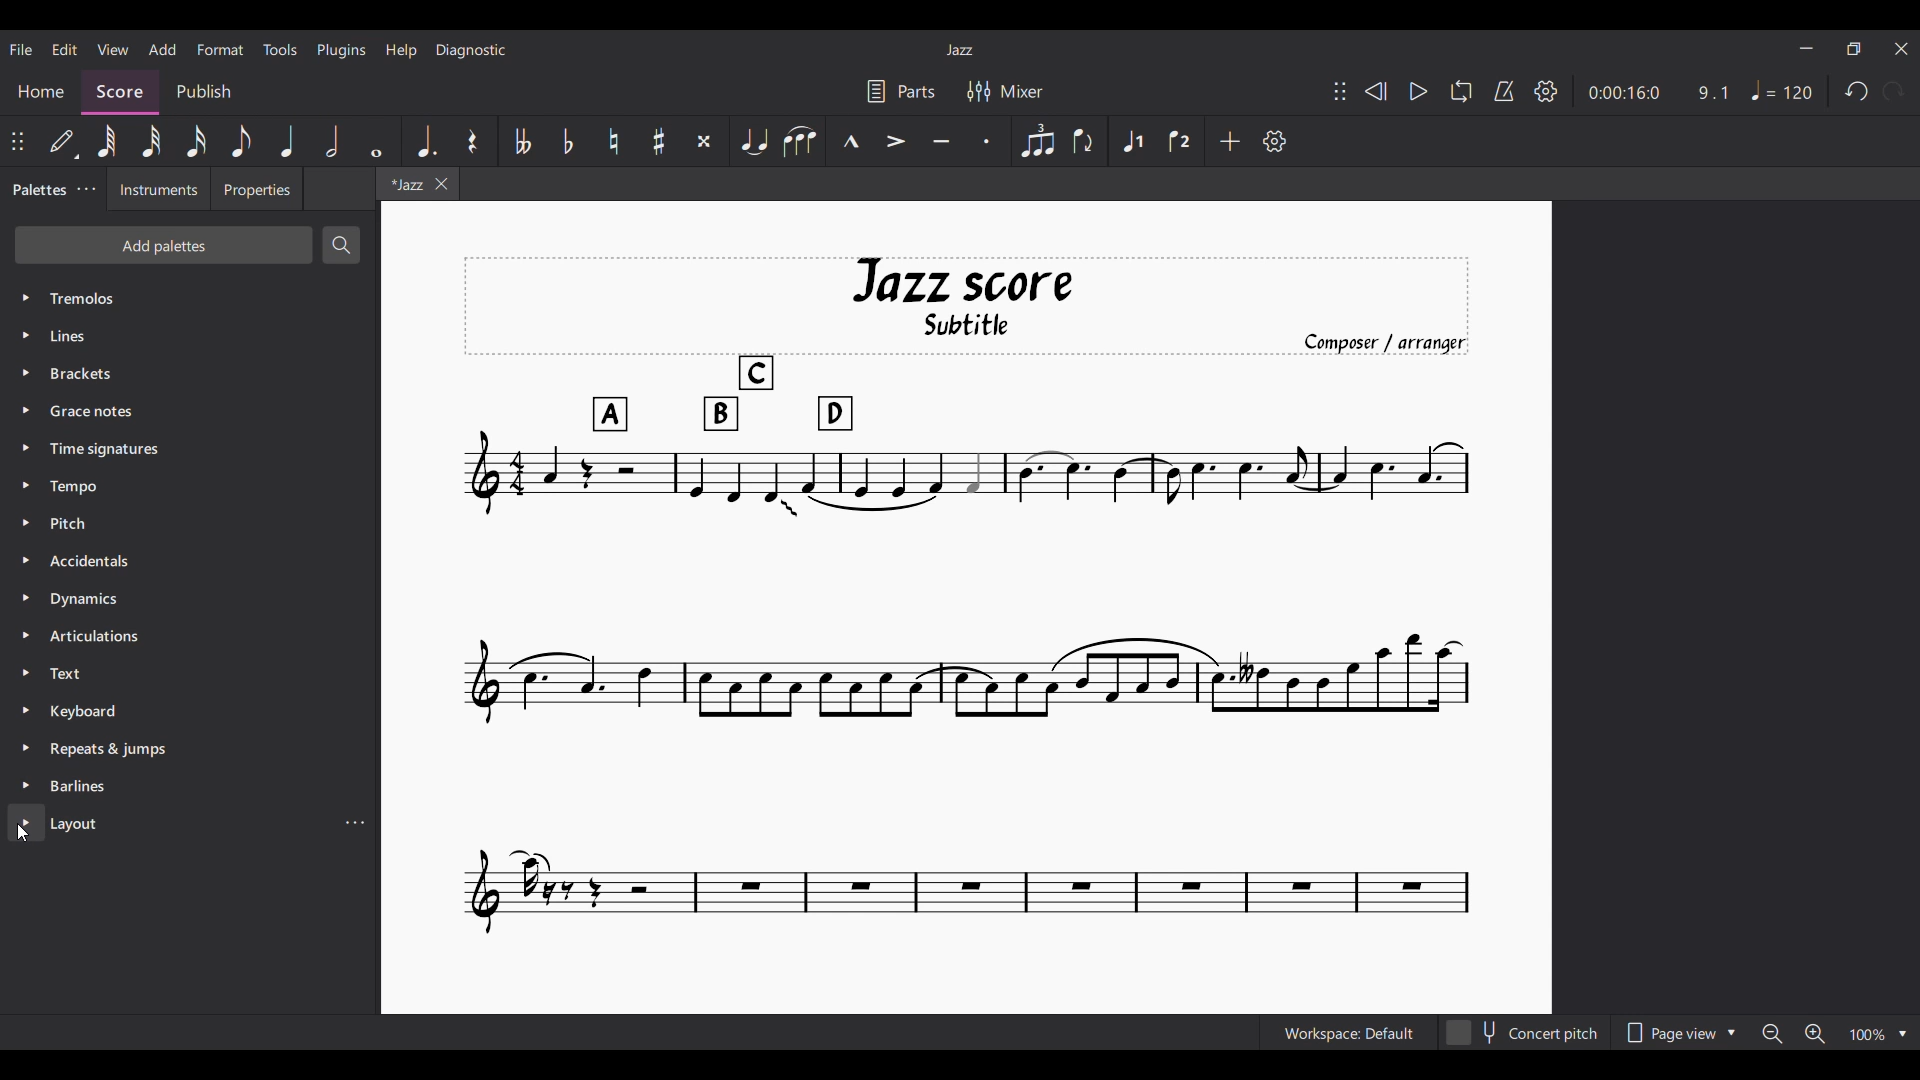  Describe the element at coordinates (38, 191) in the screenshot. I see `Palettes` at that location.